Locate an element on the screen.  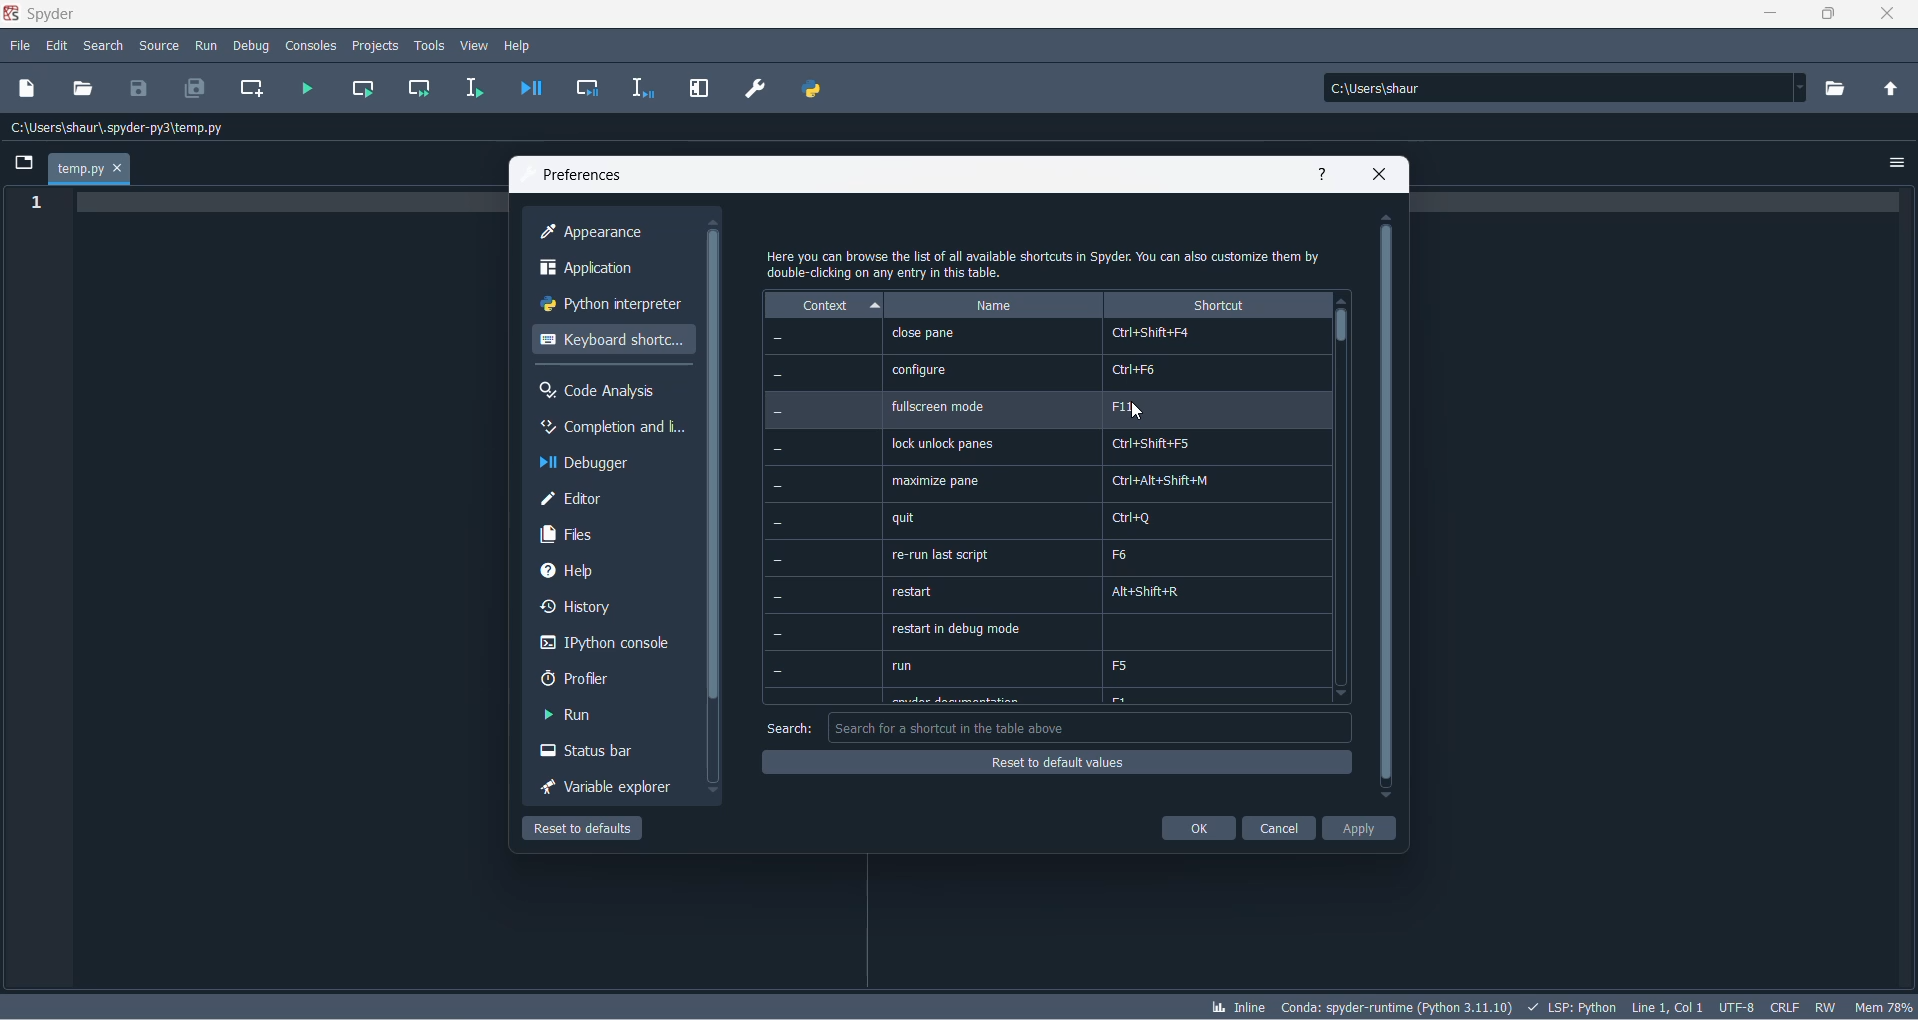
help is located at coordinates (600, 570).